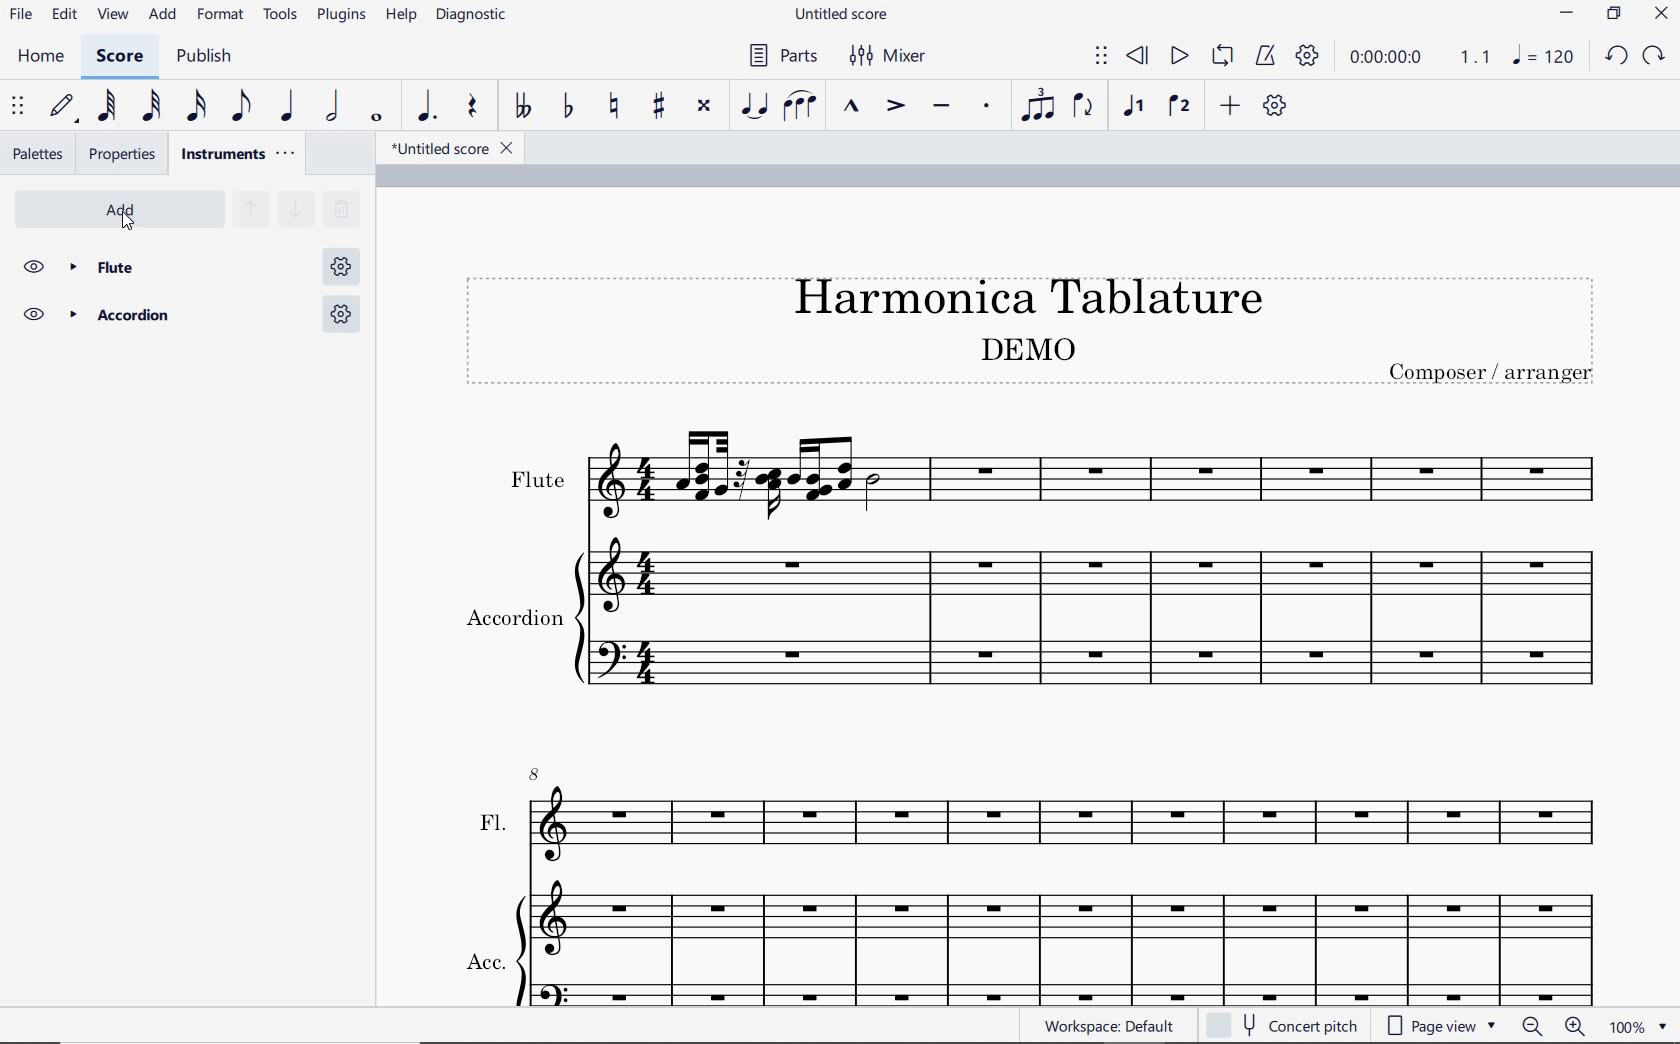  What do you see at coordinates (704, 109) in the screenshot?
I see `toggle double-sharp` at bounding box center [704, 109].